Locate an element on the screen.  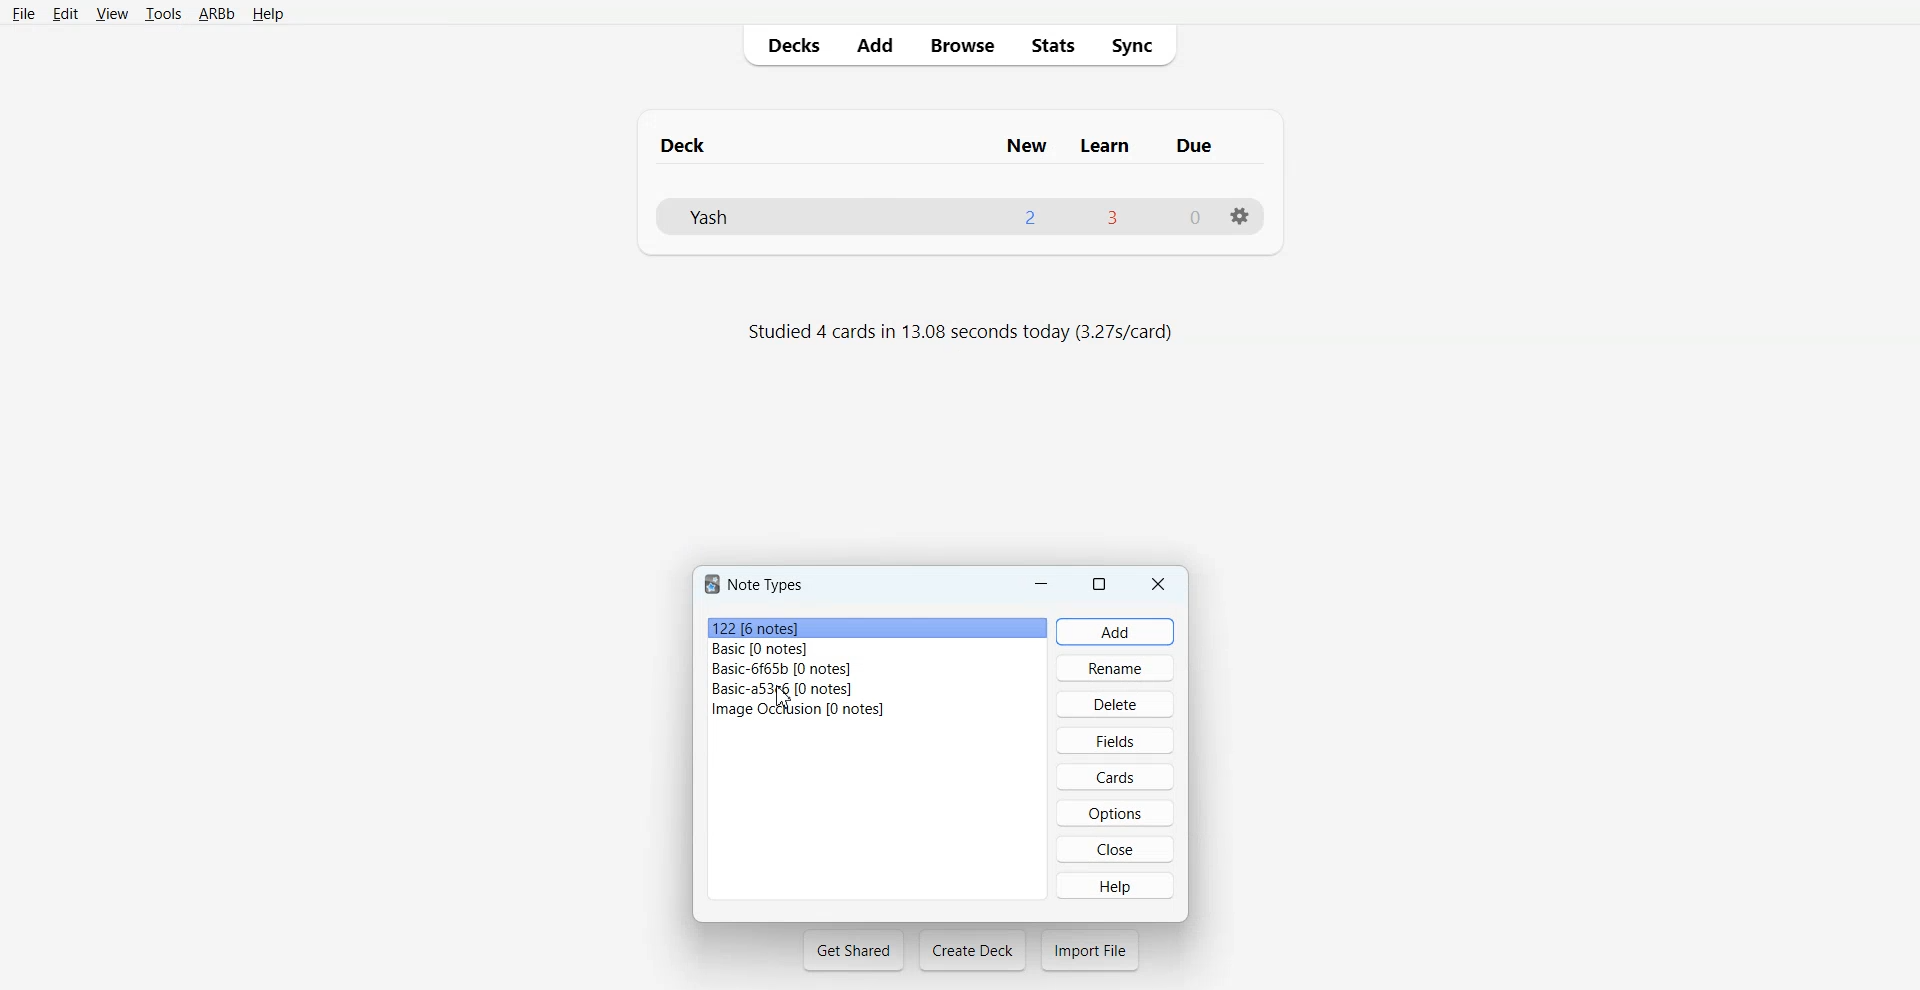
Add is located at coordinates (874, 45).